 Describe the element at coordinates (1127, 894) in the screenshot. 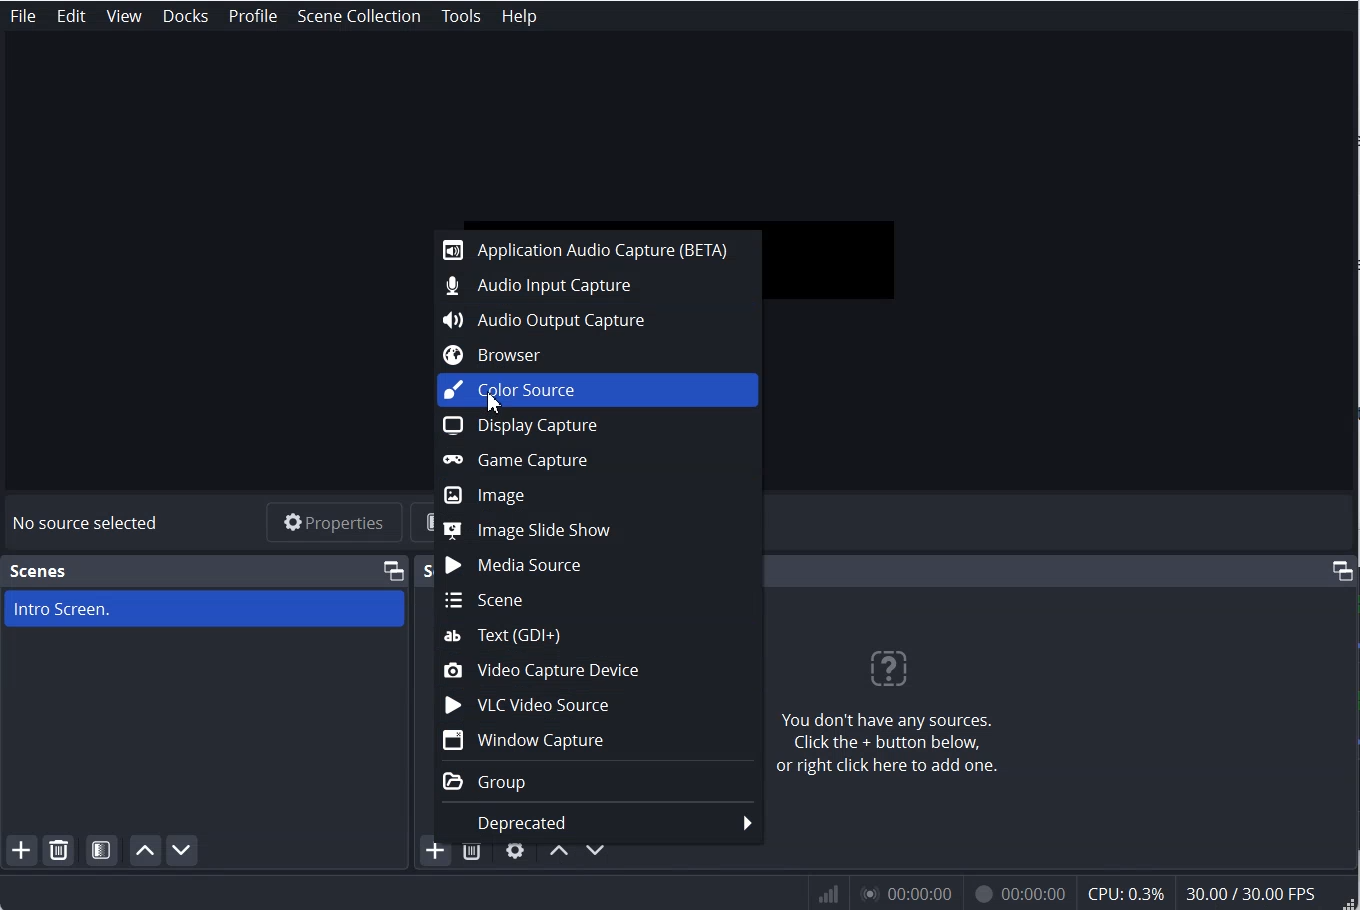

I see `CPU` at that location.